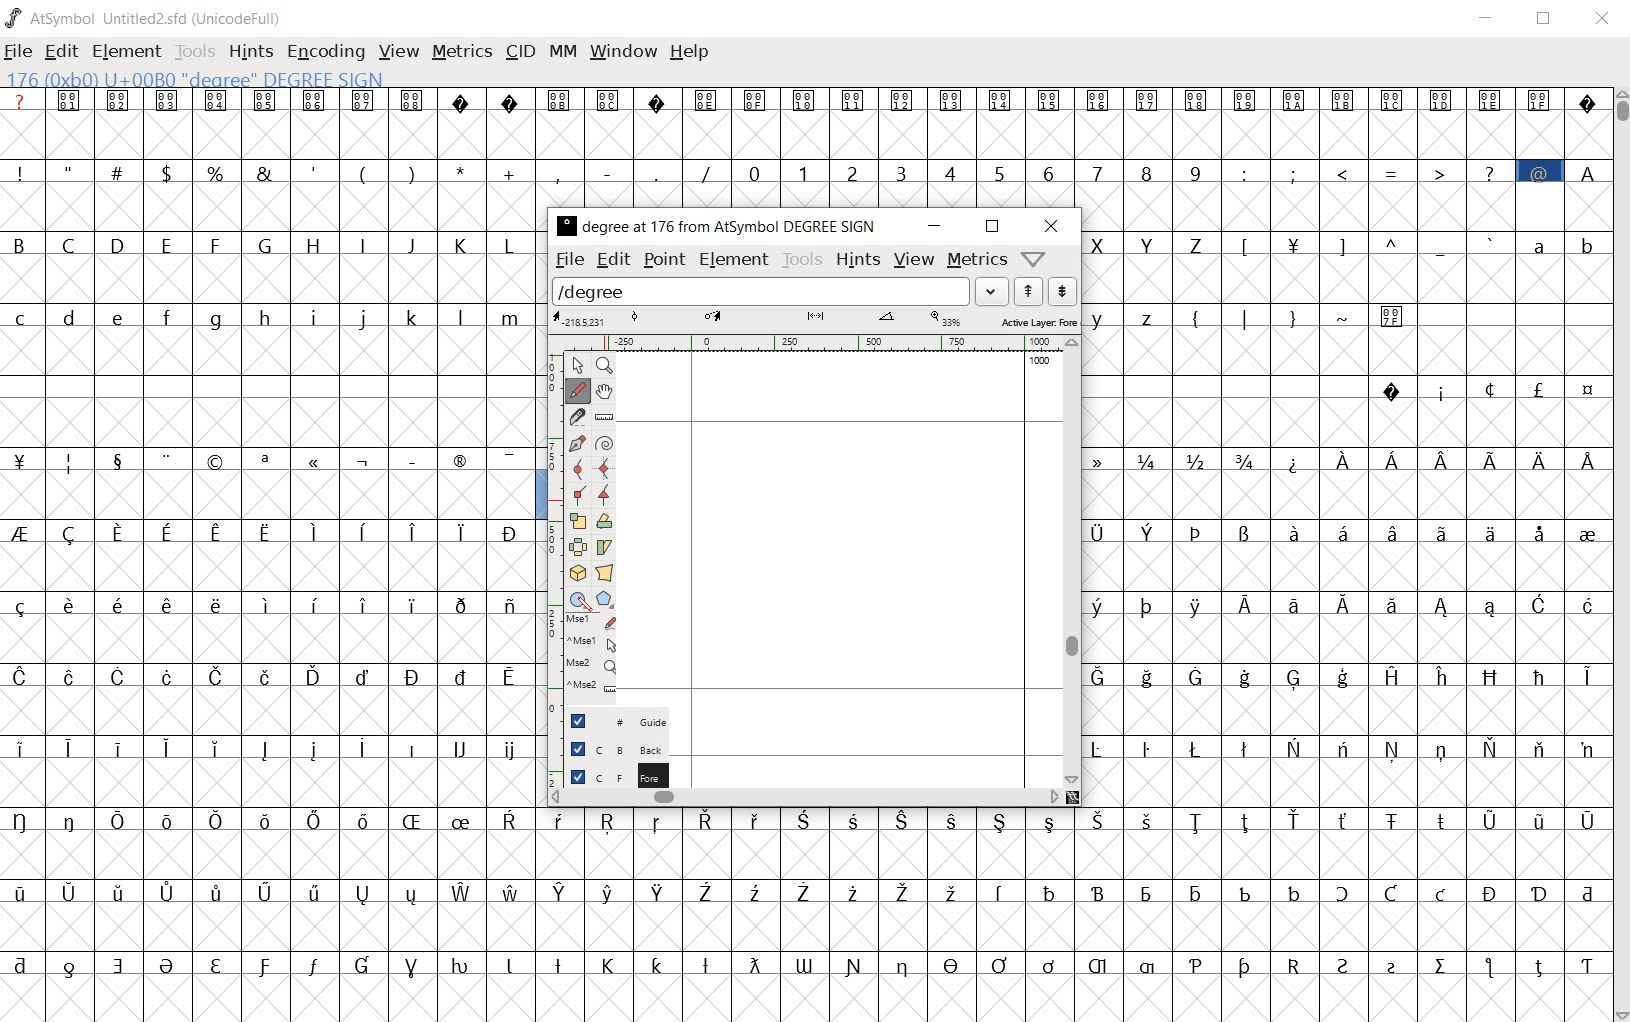 The image size is (1630, 1022). Describe the element at coordinates (1341, 496) in the screenshot. I see `empty glyph slots` at that location.